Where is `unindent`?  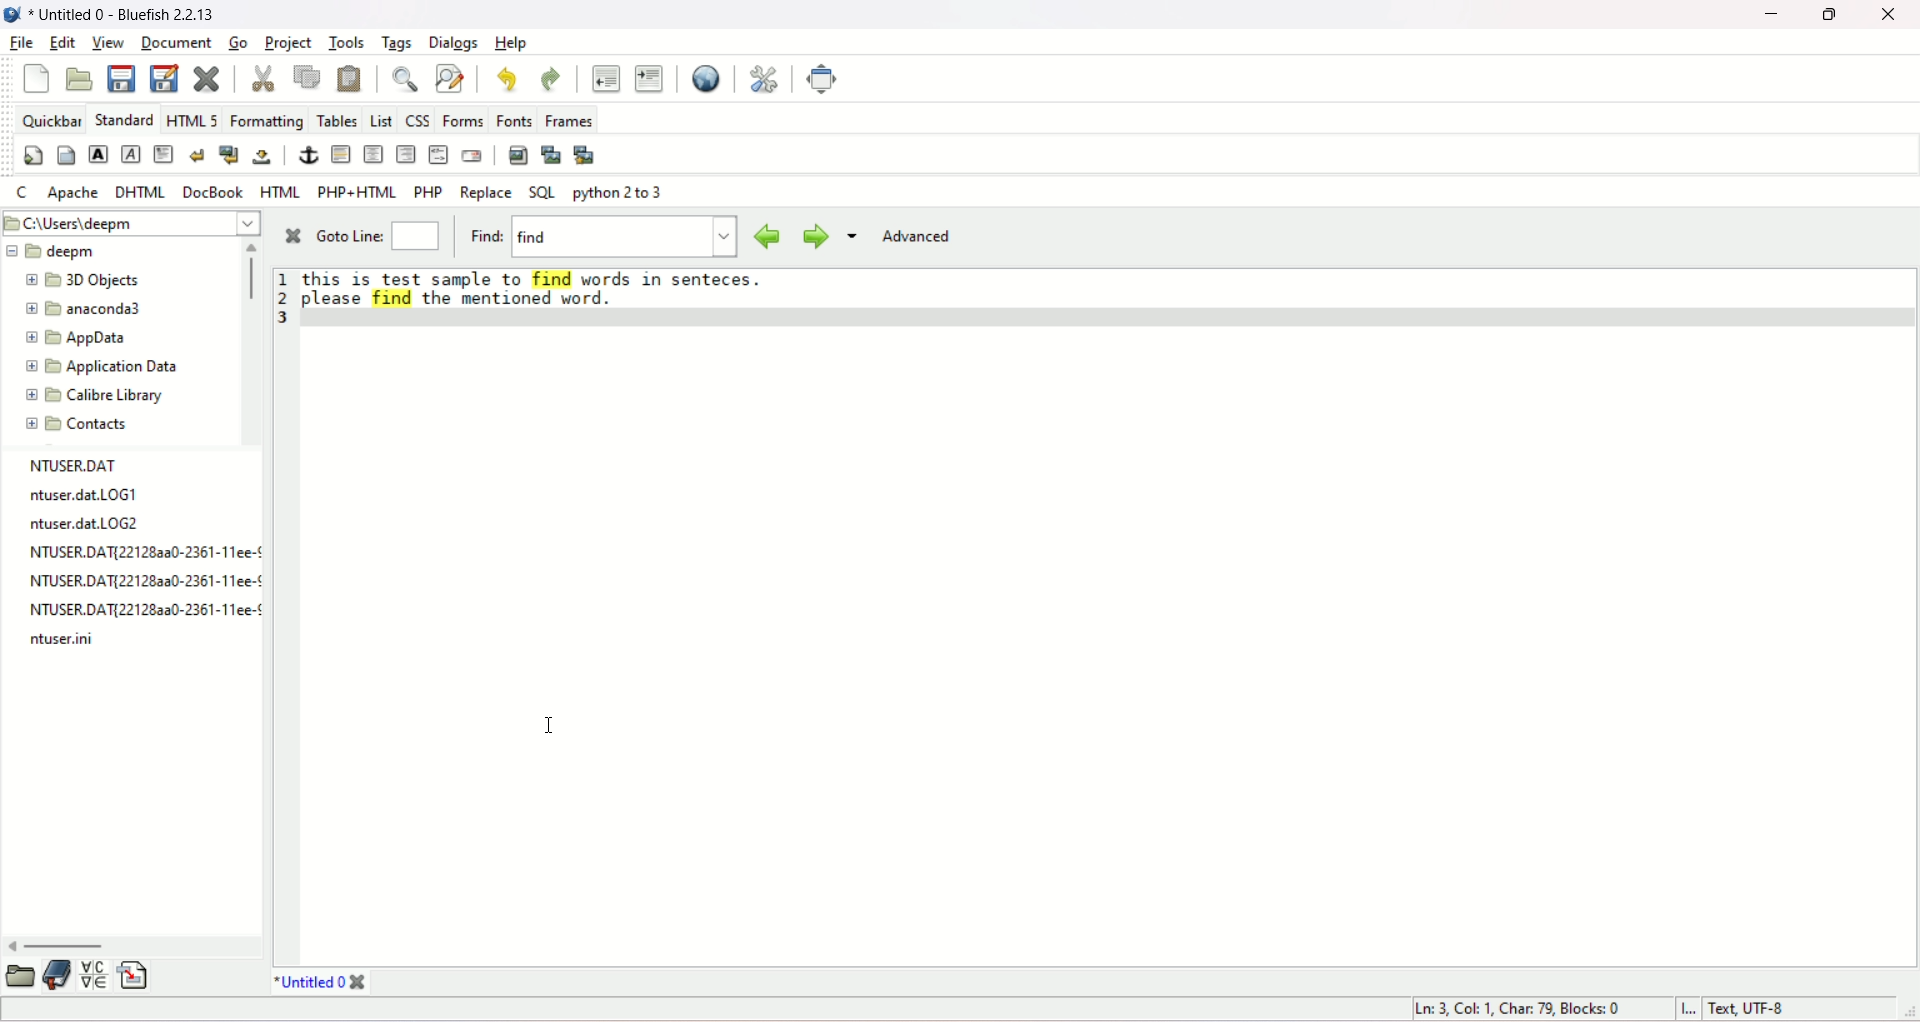
unindent is located at coordinates (604, 76).